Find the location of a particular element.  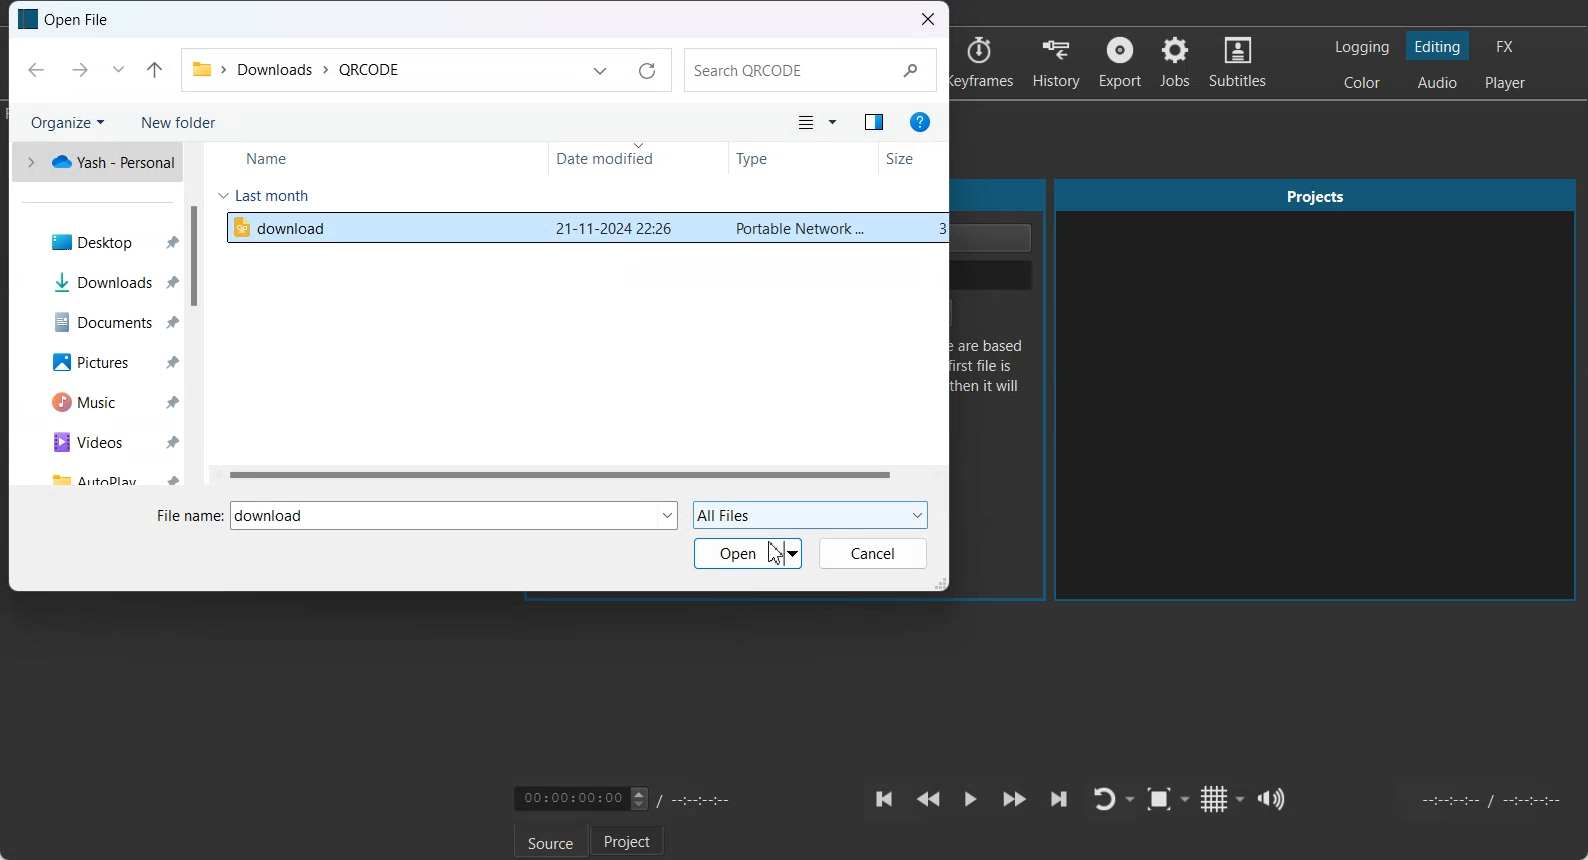

Window Adjuster is located at coordinates (943, 583).